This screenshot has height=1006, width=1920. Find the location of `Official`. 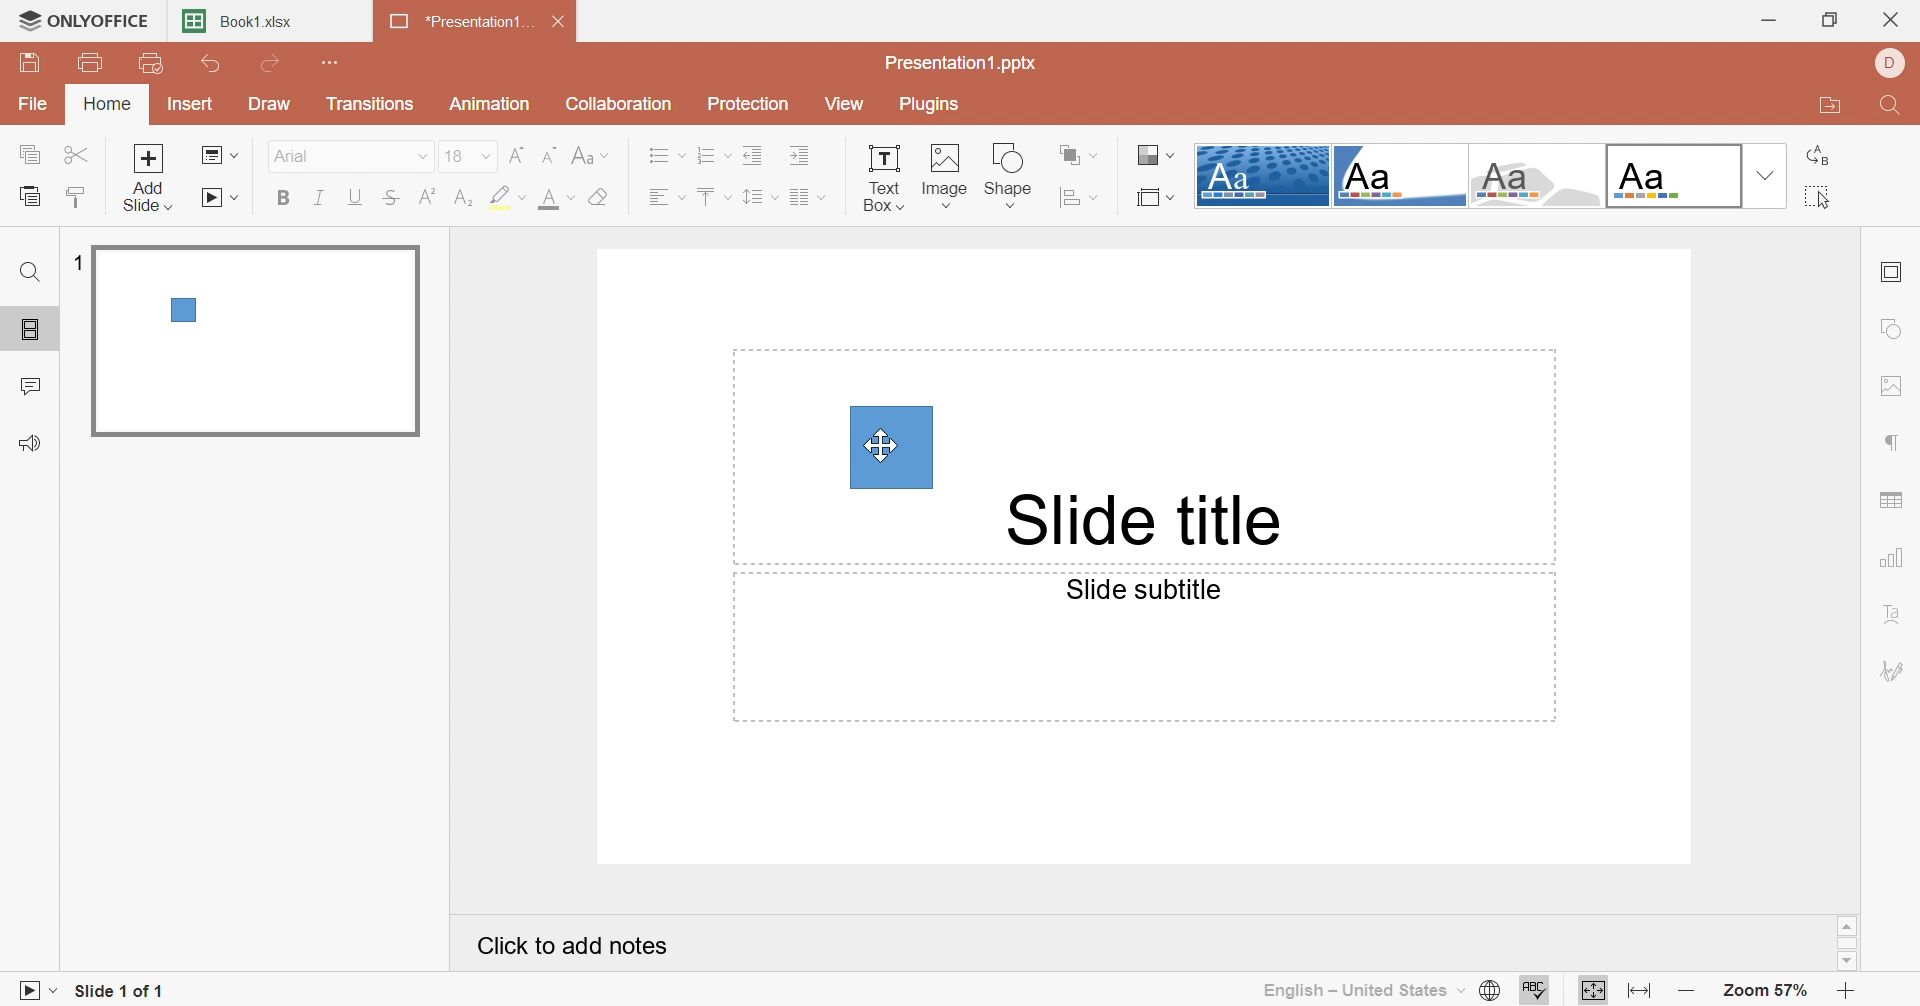

Official is located at coordinates (1675, 173).